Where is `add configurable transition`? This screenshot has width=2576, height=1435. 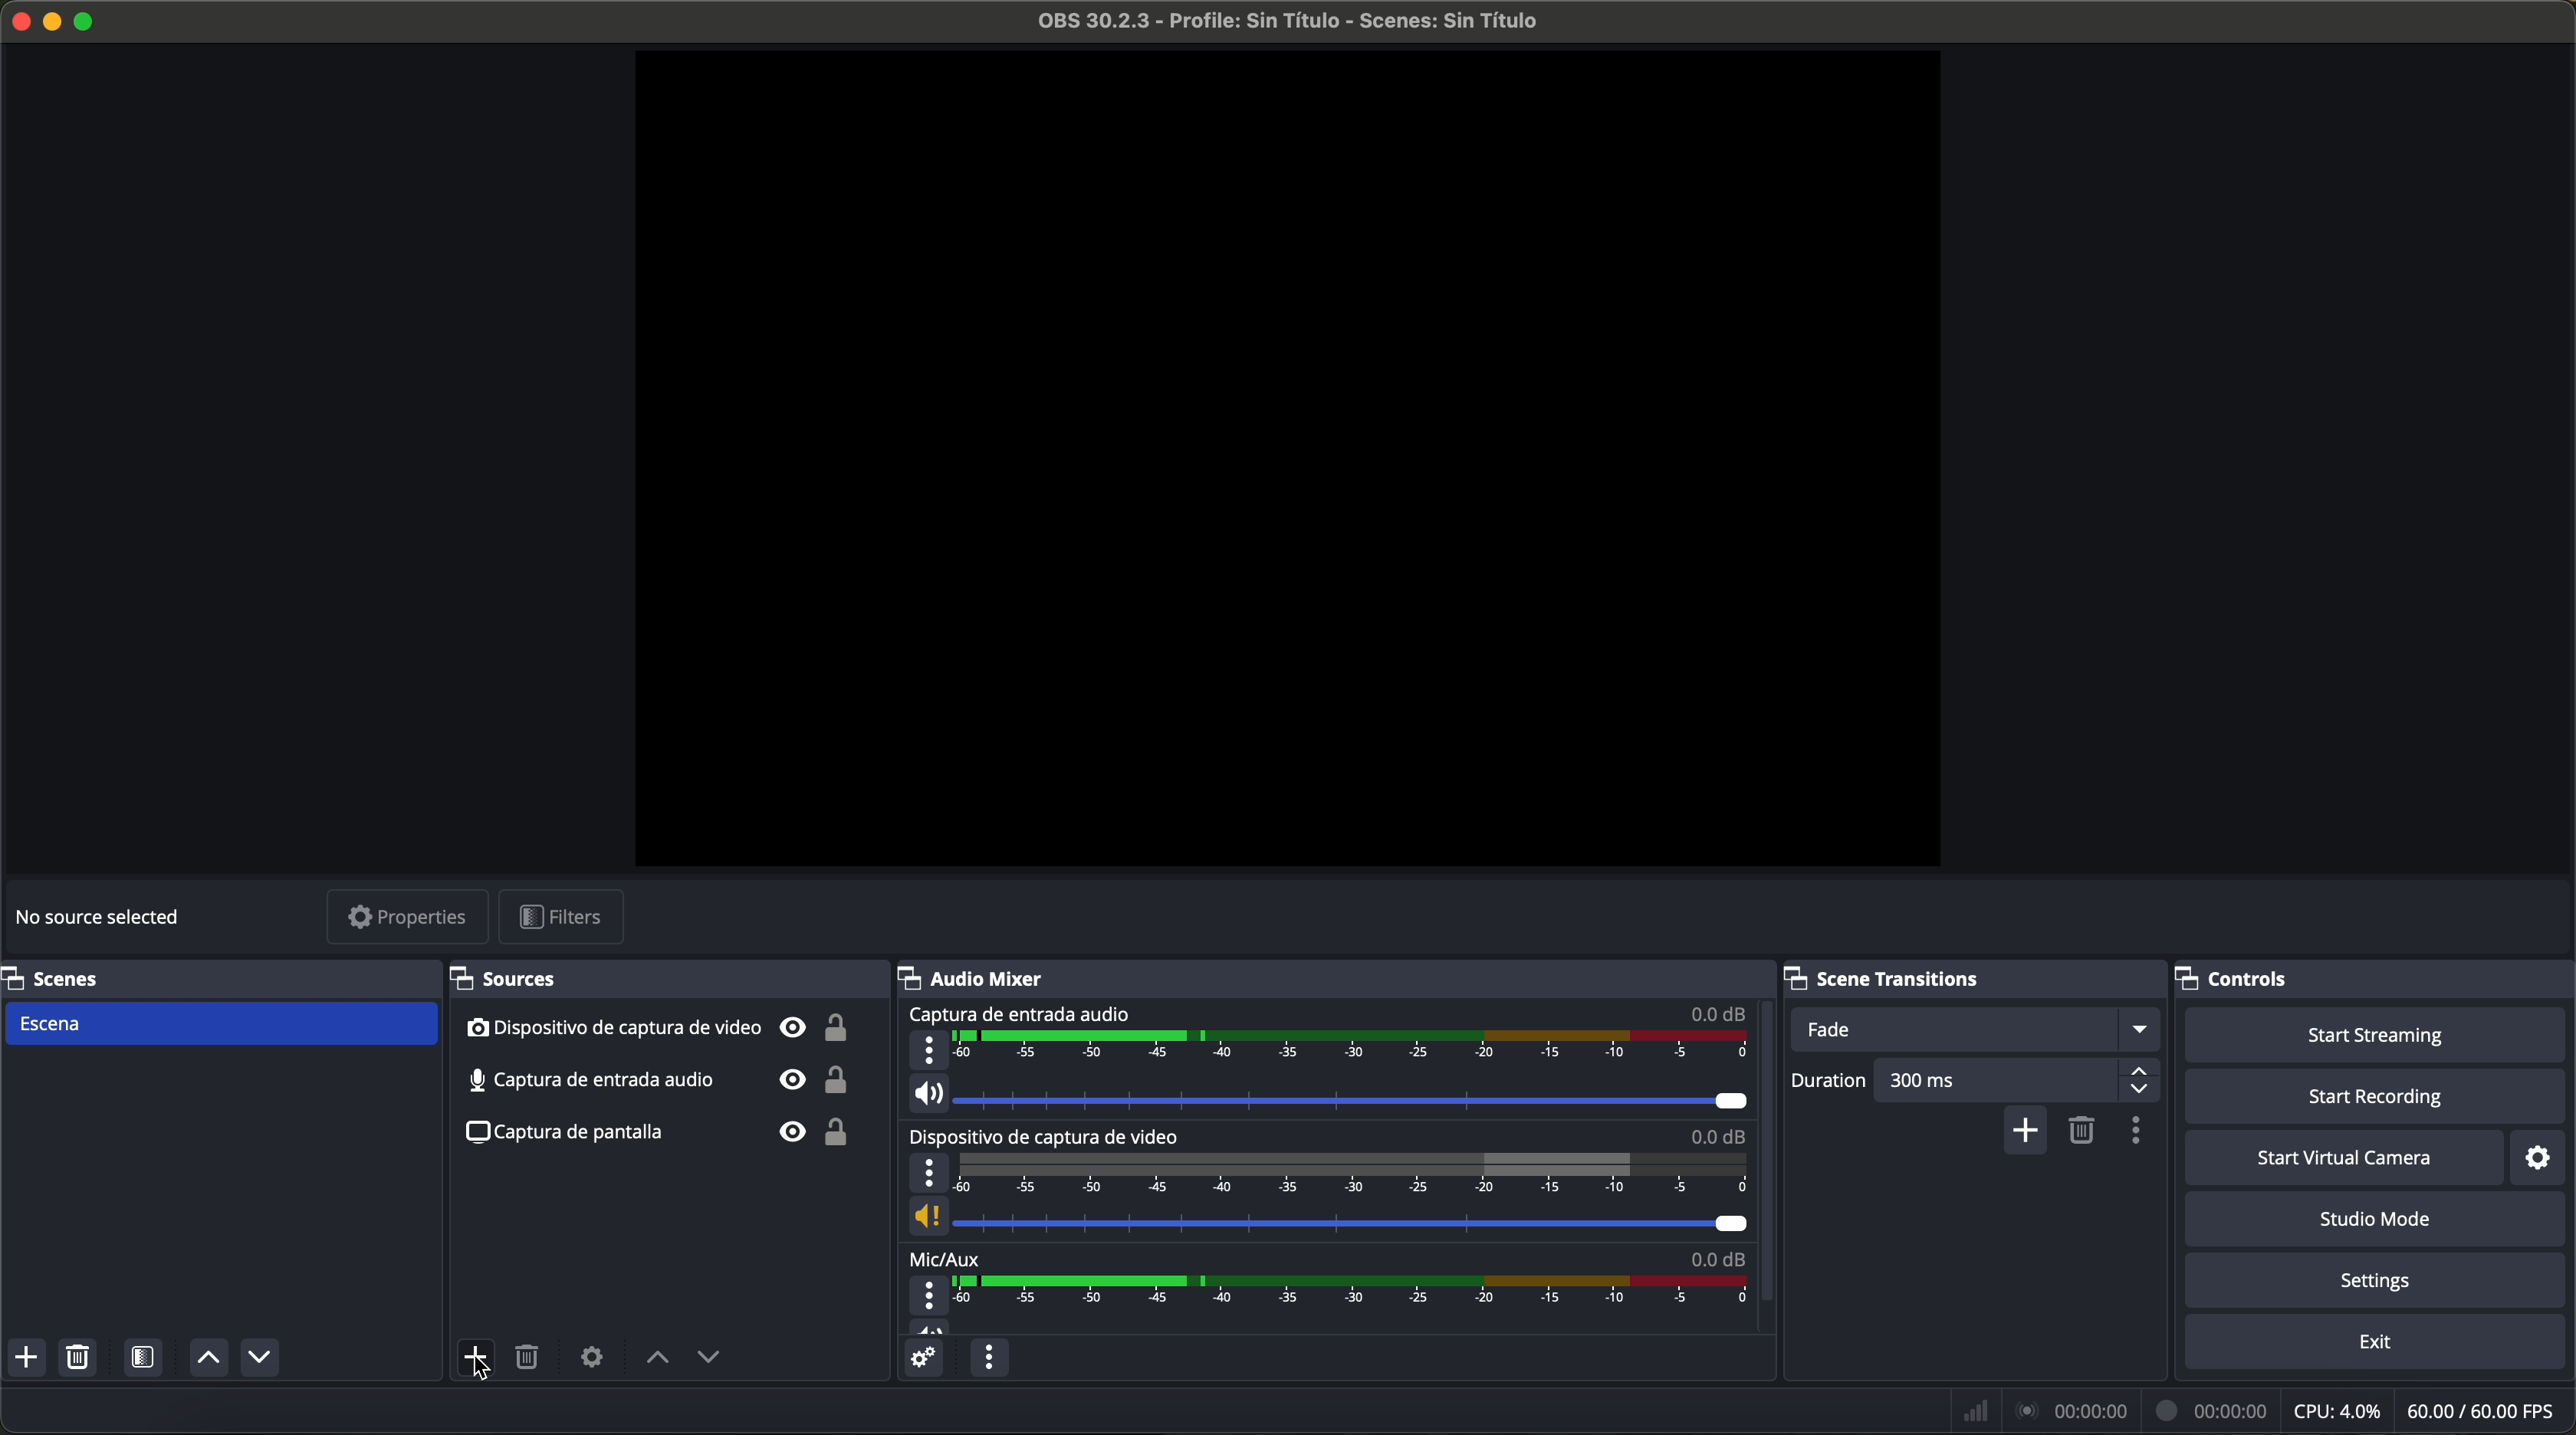
add configurable transition is located at coordinates (2027, 1132).